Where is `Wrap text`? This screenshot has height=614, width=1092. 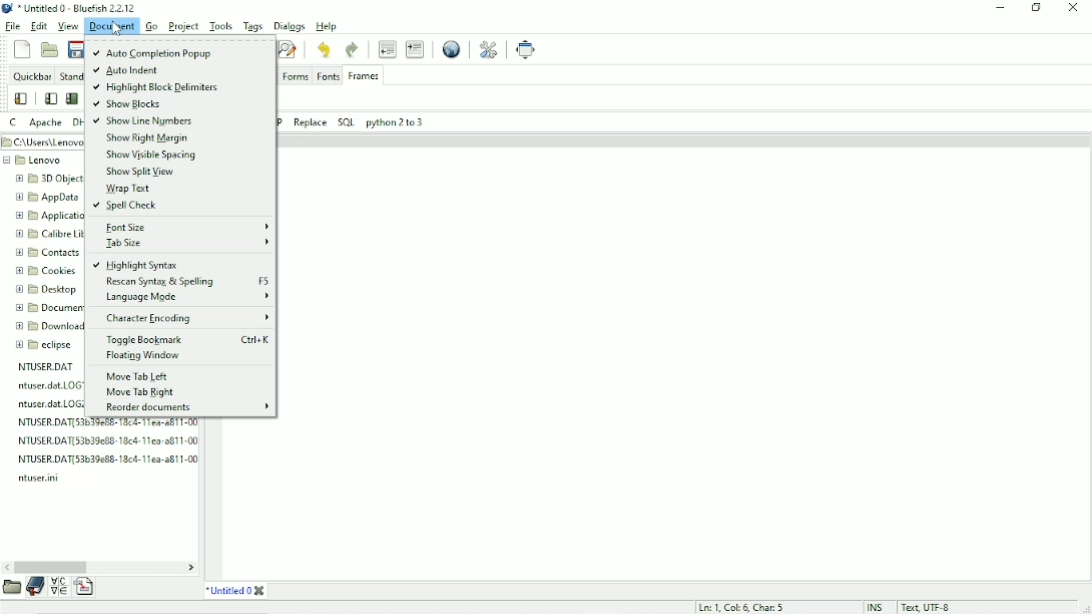 Wrap text is located at coordinates (125, 189).